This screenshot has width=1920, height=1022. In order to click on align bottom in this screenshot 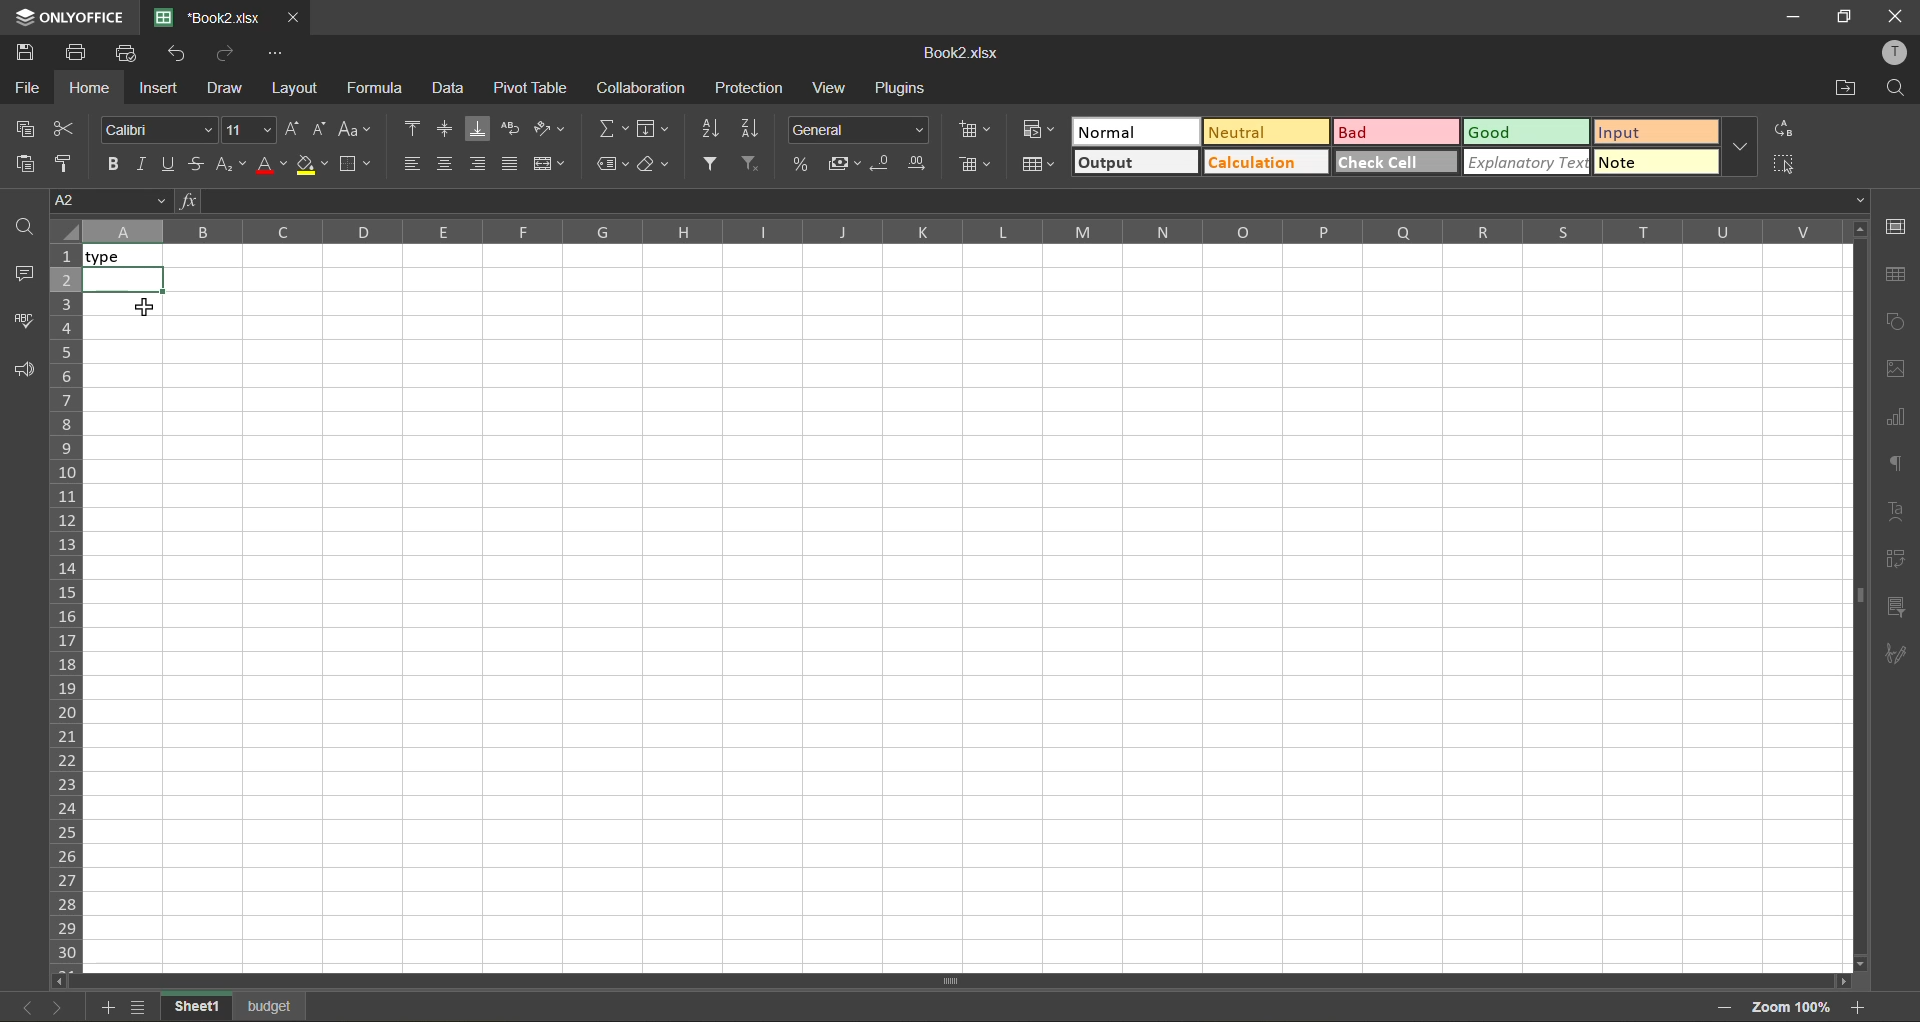, I will do `click(478, 128)`.